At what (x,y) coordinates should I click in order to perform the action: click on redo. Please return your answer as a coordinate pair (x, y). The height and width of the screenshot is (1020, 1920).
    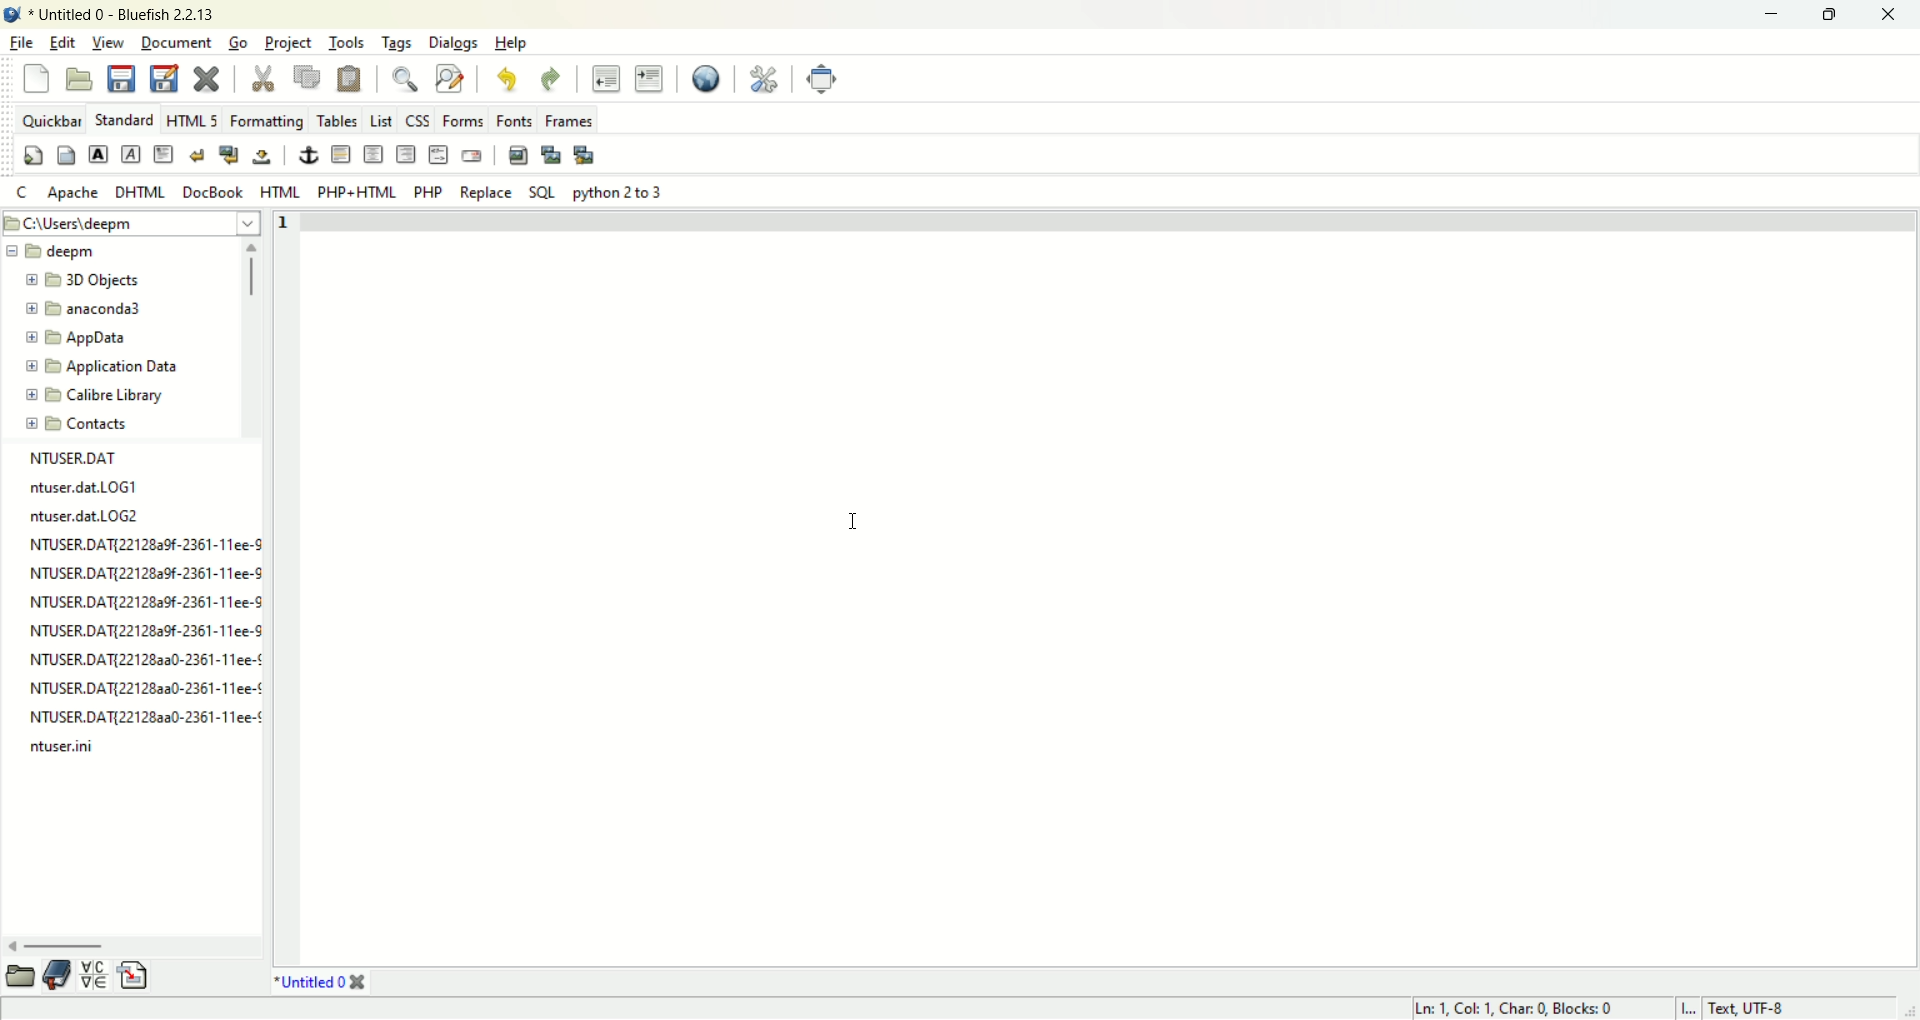
    Looking at the image, I should click on (554, 79).